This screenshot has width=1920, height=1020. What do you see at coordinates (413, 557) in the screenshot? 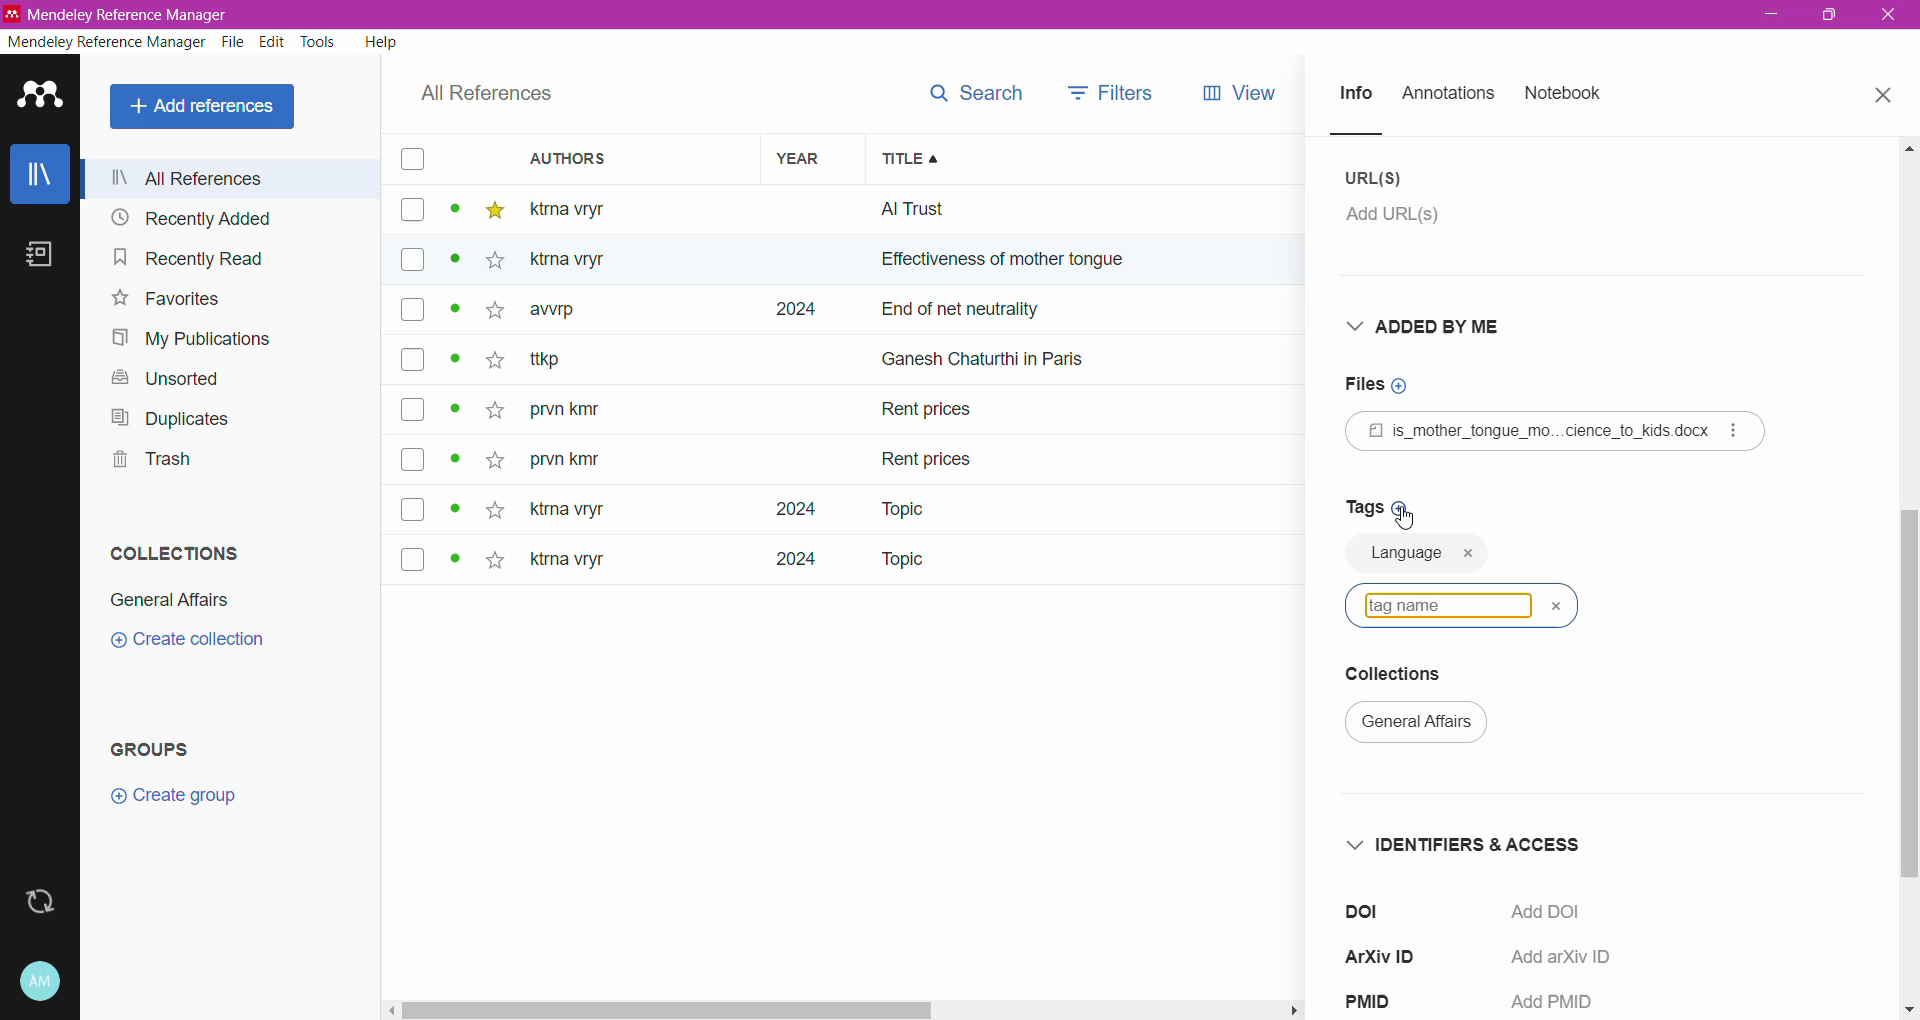
I see `box` at bounding box center [413, 557].